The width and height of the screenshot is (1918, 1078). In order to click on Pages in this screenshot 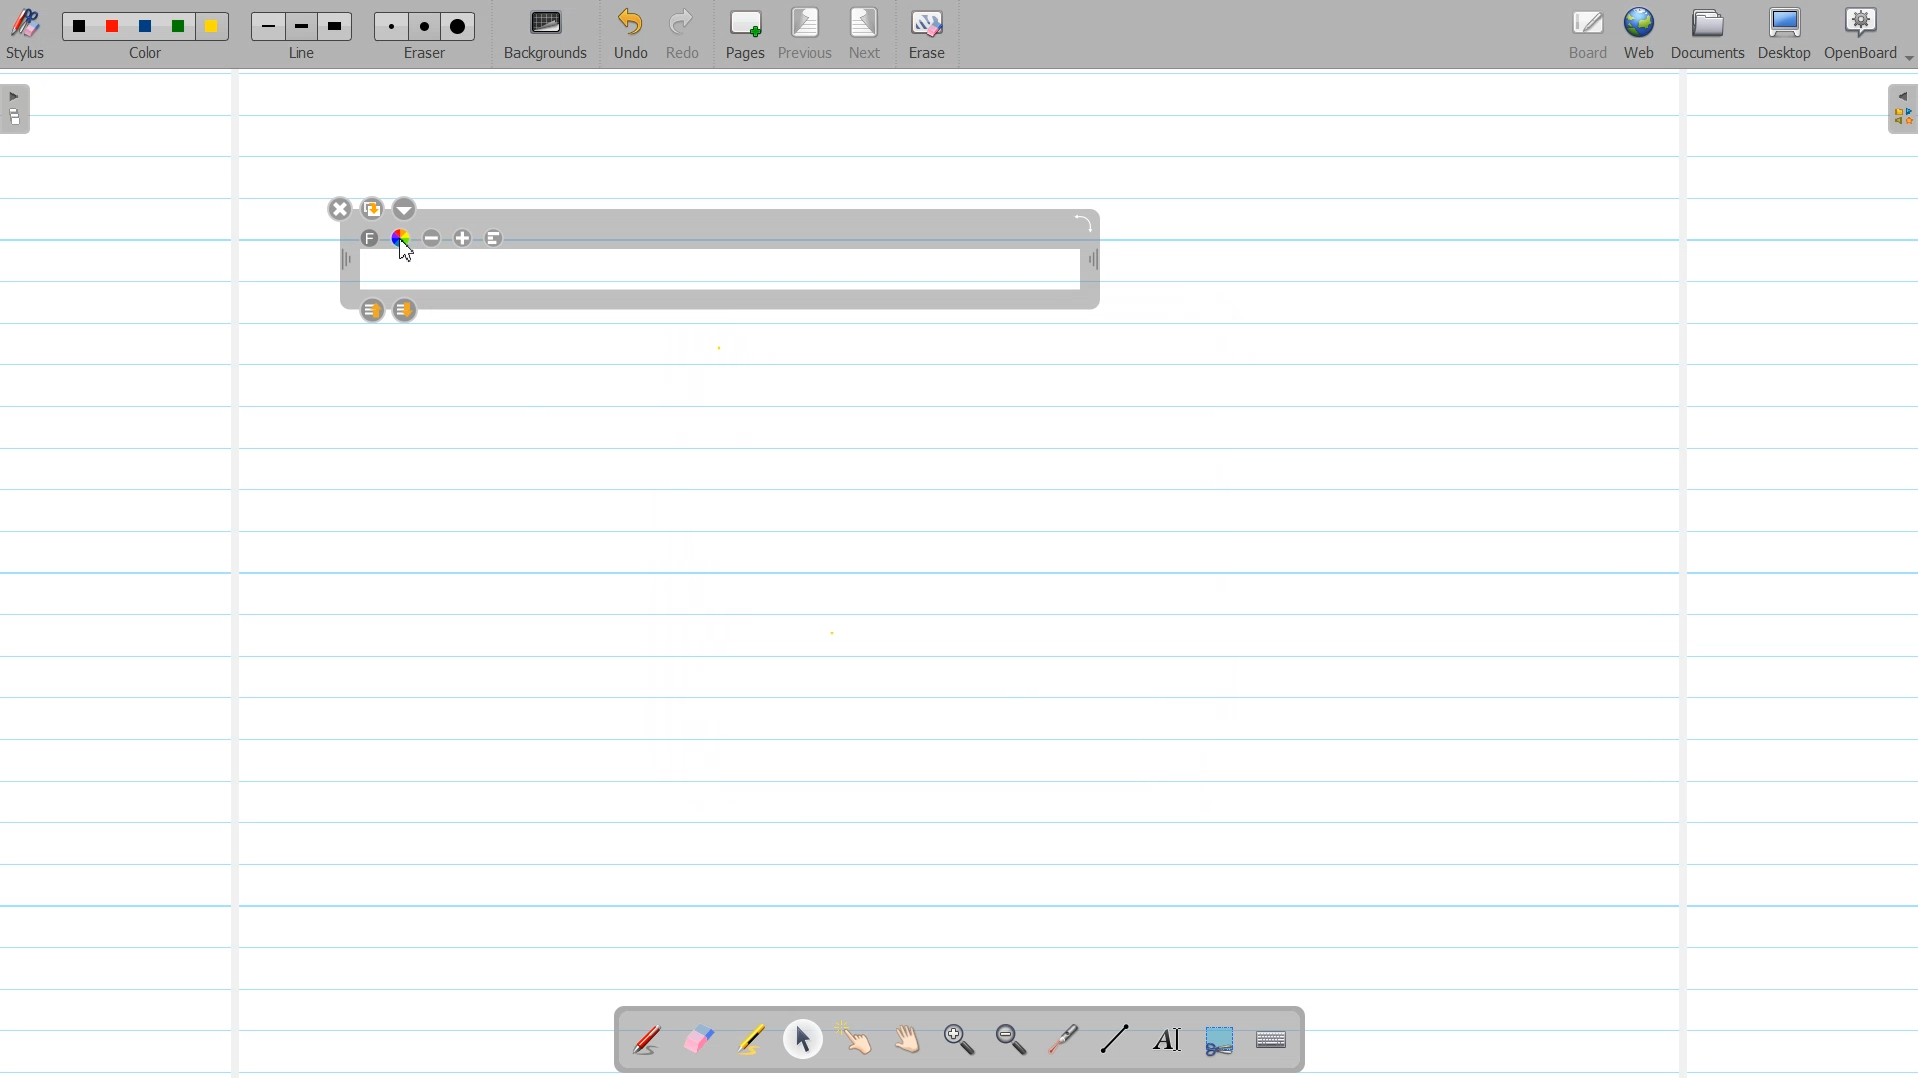, I will do `click(743, 34)`.